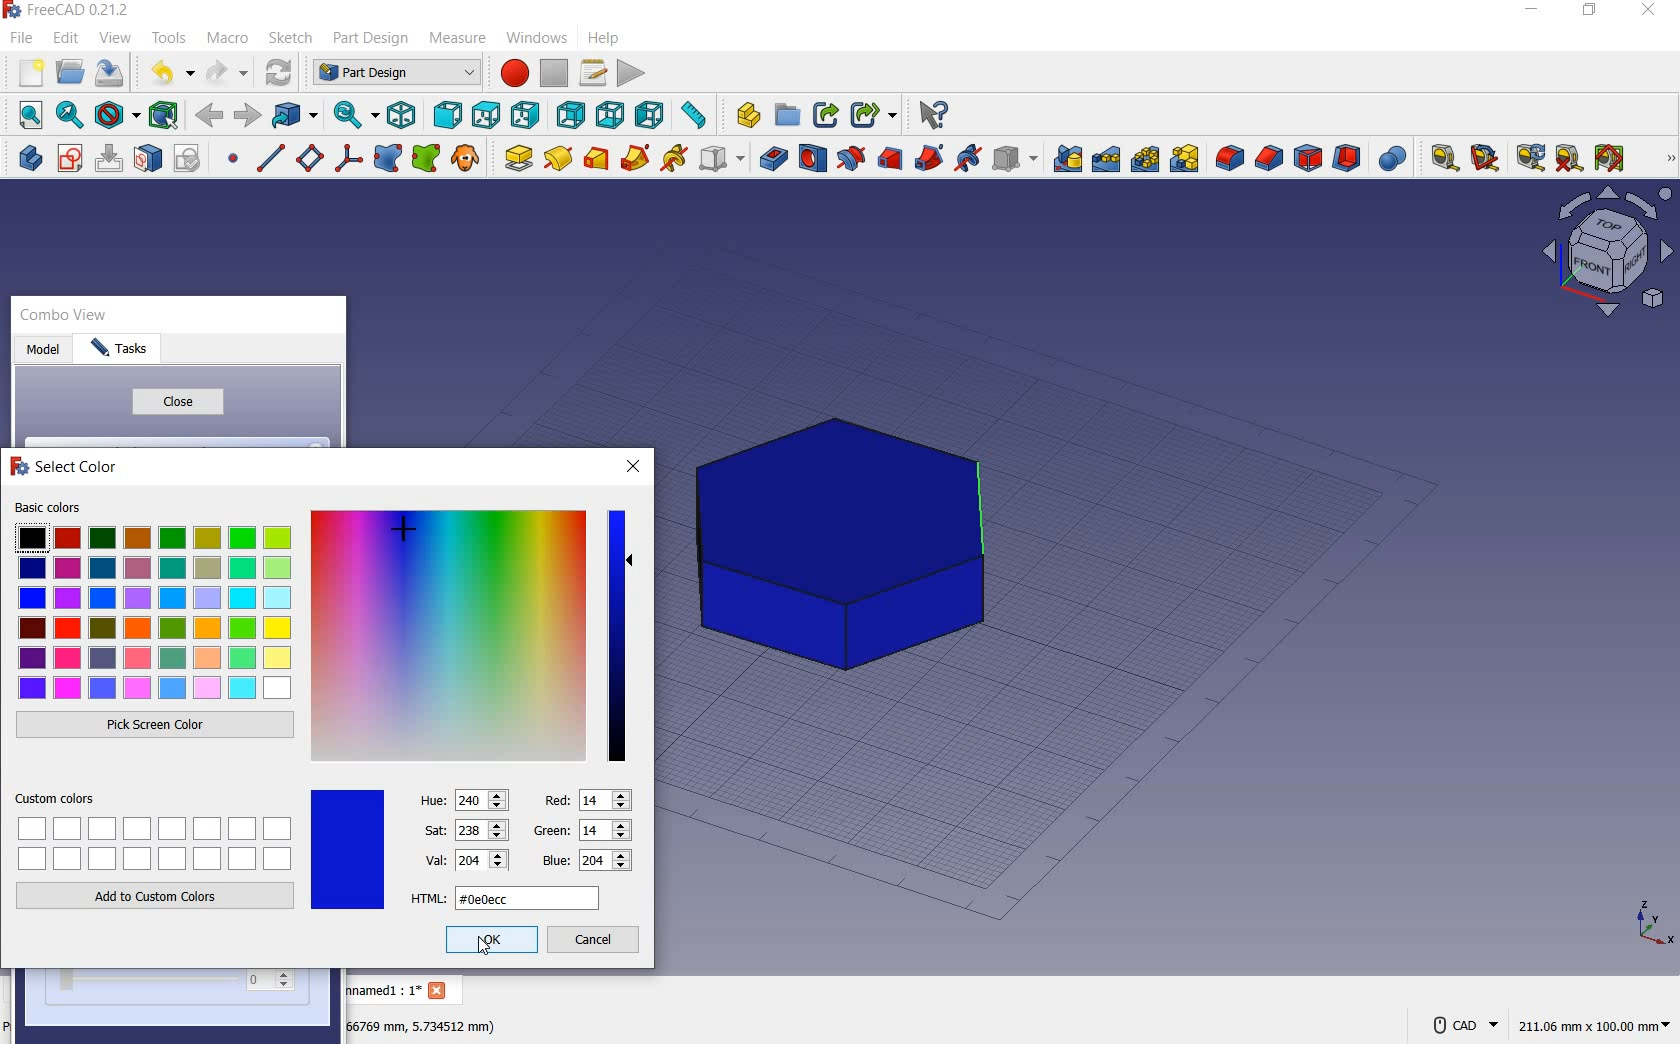 The image size is (1680, 1044). Describe the element at coordinates (1533, 13) in the screenshot. I see `MINIMIZE` at that location.